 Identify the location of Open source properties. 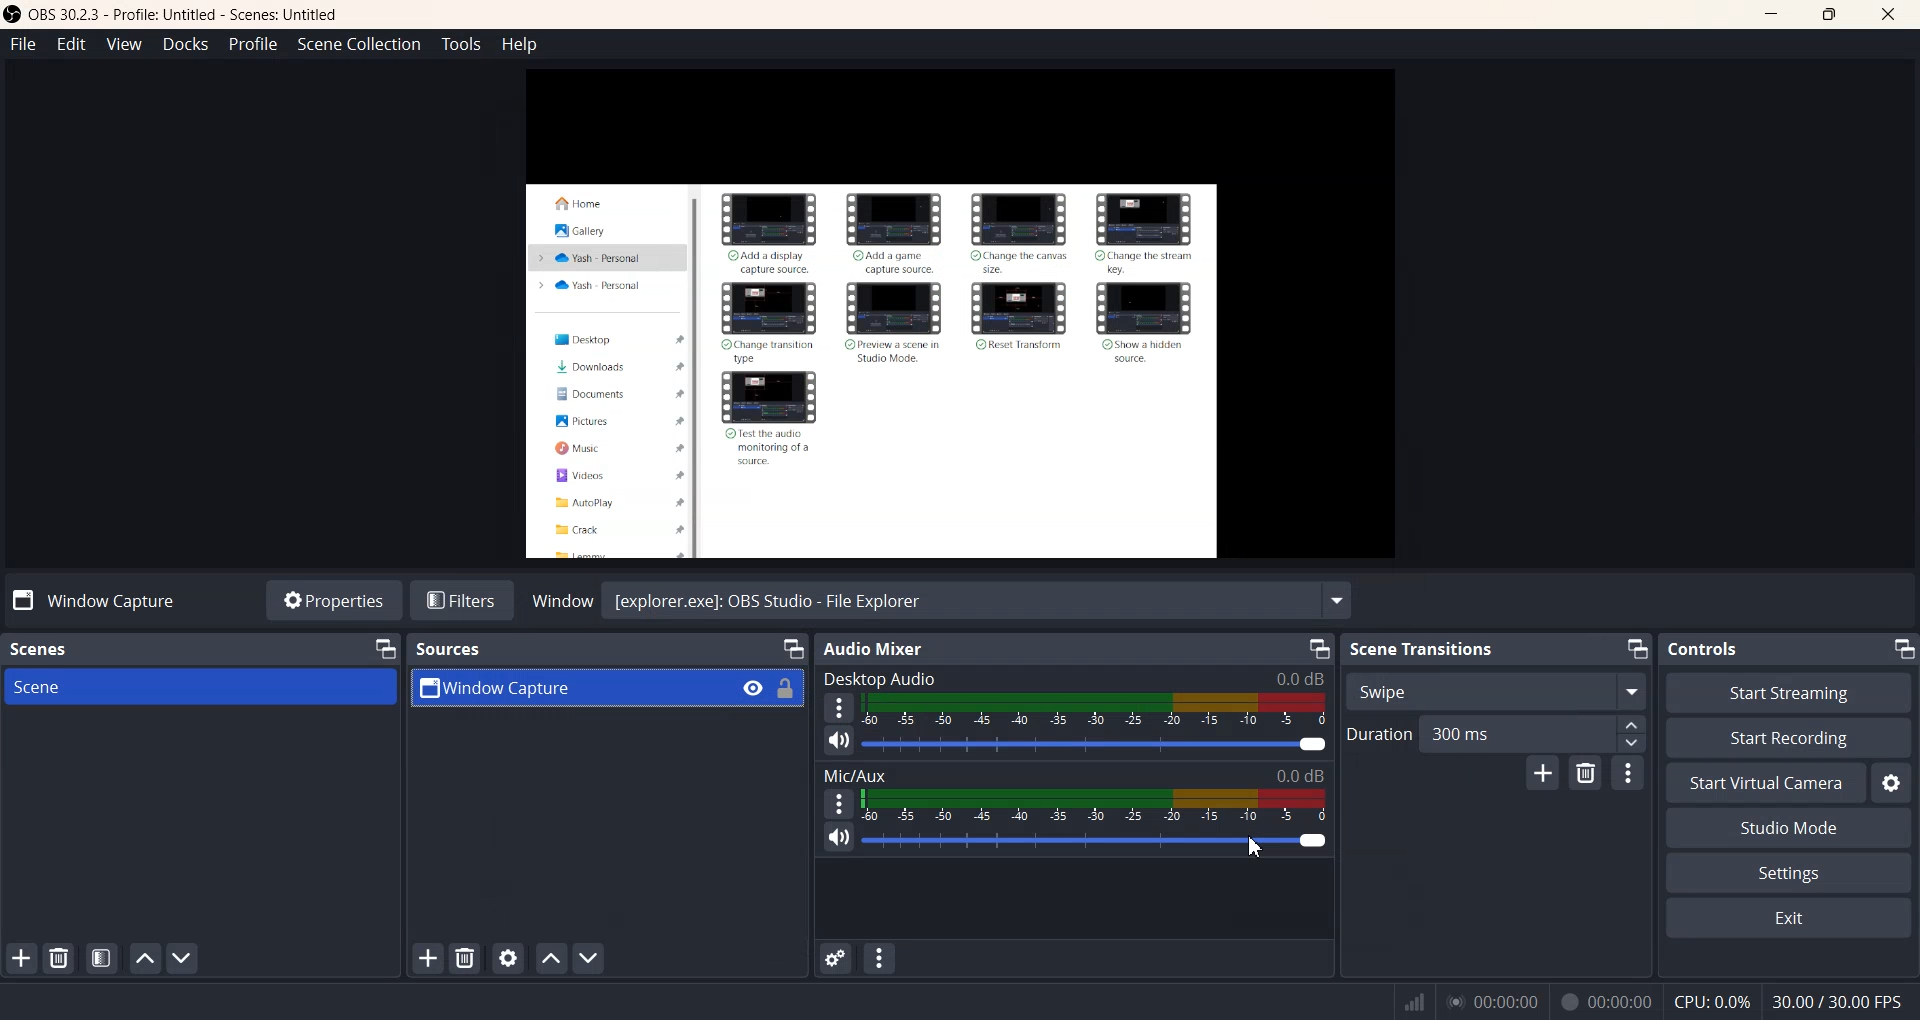
(508, 957).